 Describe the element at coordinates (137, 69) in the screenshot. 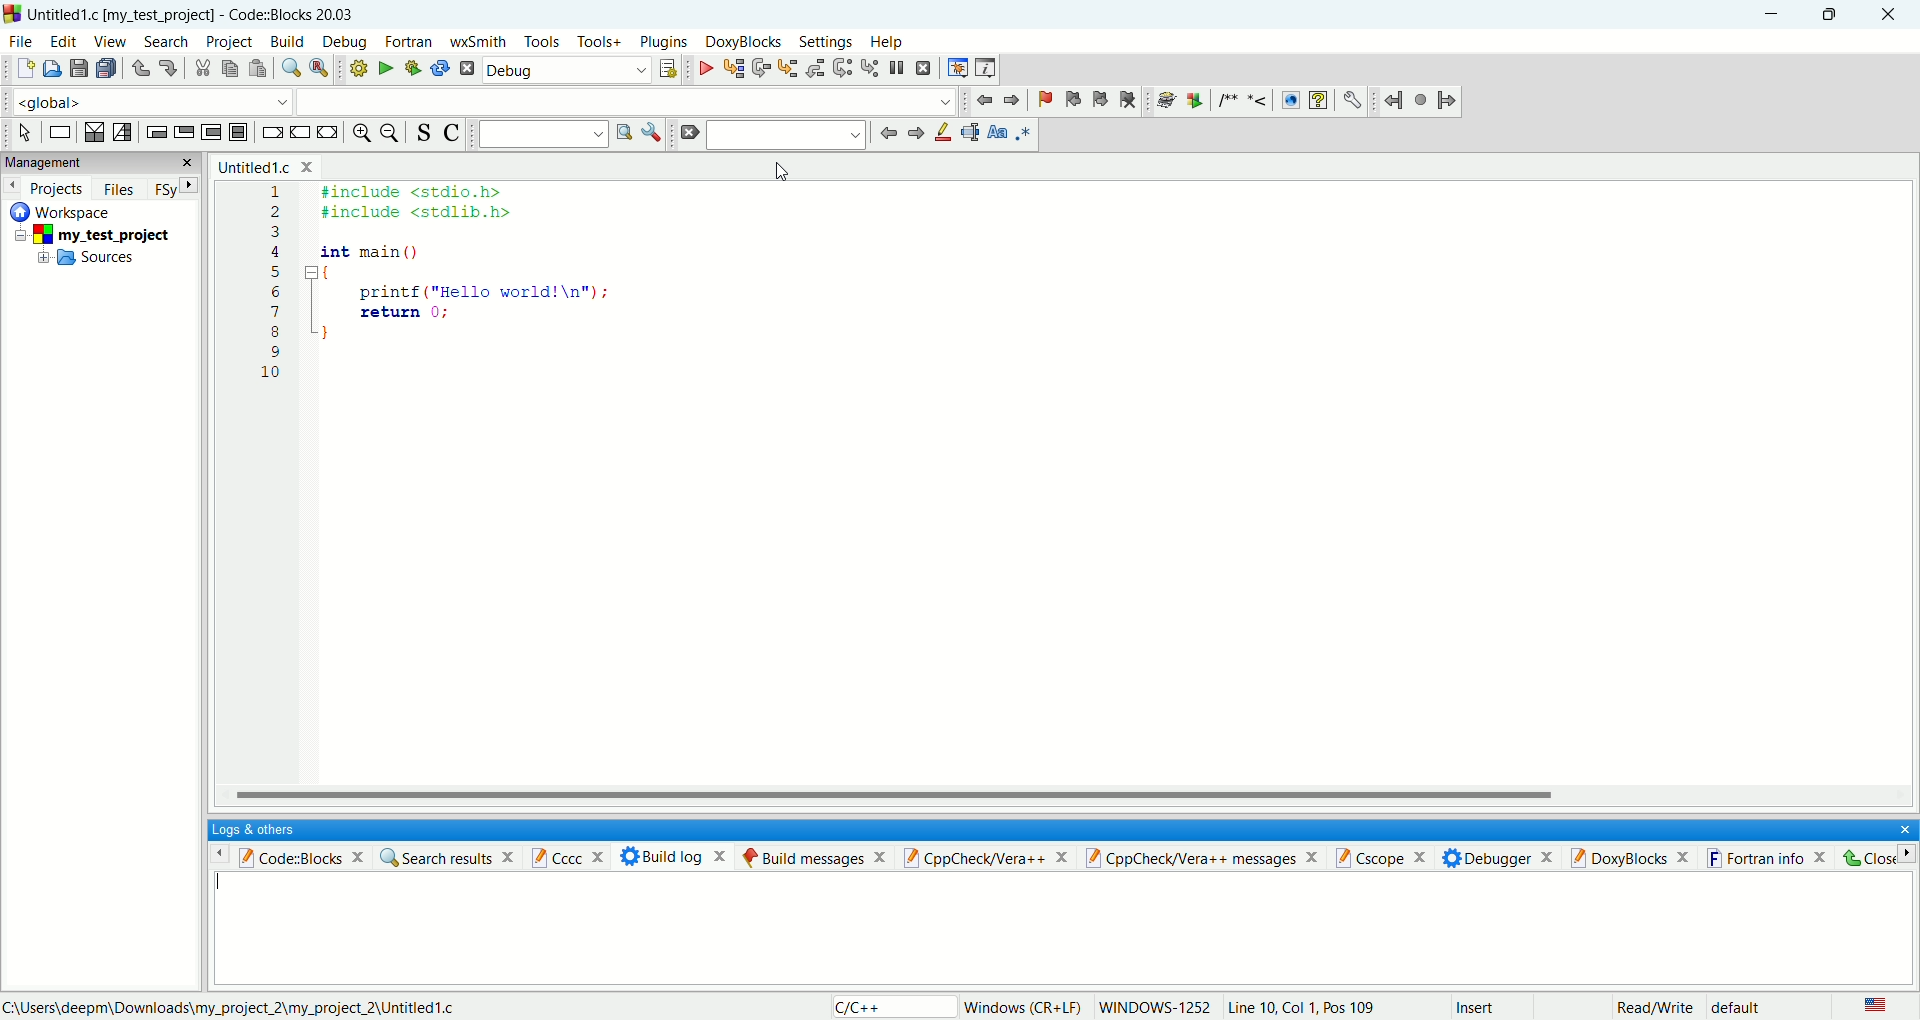

I see `undo` at that location.